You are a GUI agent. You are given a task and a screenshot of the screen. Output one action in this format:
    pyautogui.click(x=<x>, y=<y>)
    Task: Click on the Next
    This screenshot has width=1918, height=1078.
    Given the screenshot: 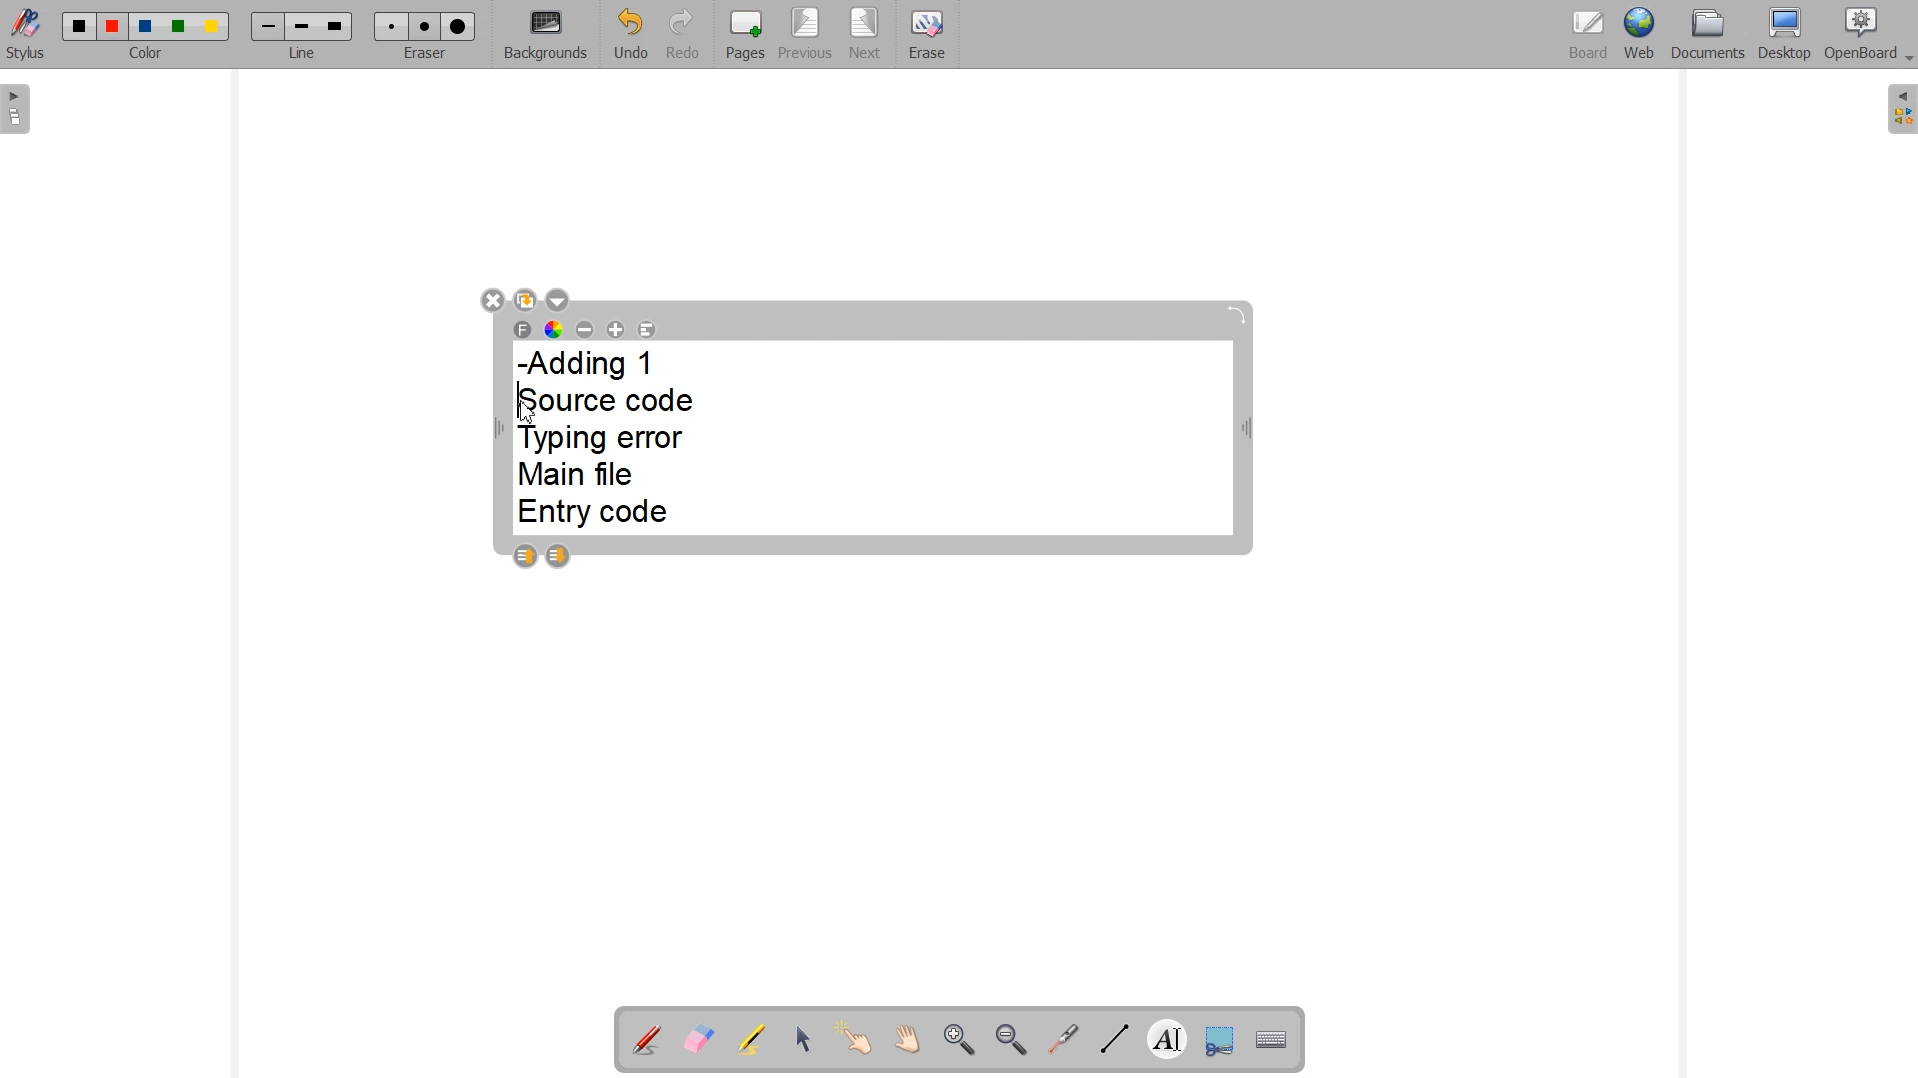 What is the action you would take?
    pyautogui.click(x=864, y=33)
    